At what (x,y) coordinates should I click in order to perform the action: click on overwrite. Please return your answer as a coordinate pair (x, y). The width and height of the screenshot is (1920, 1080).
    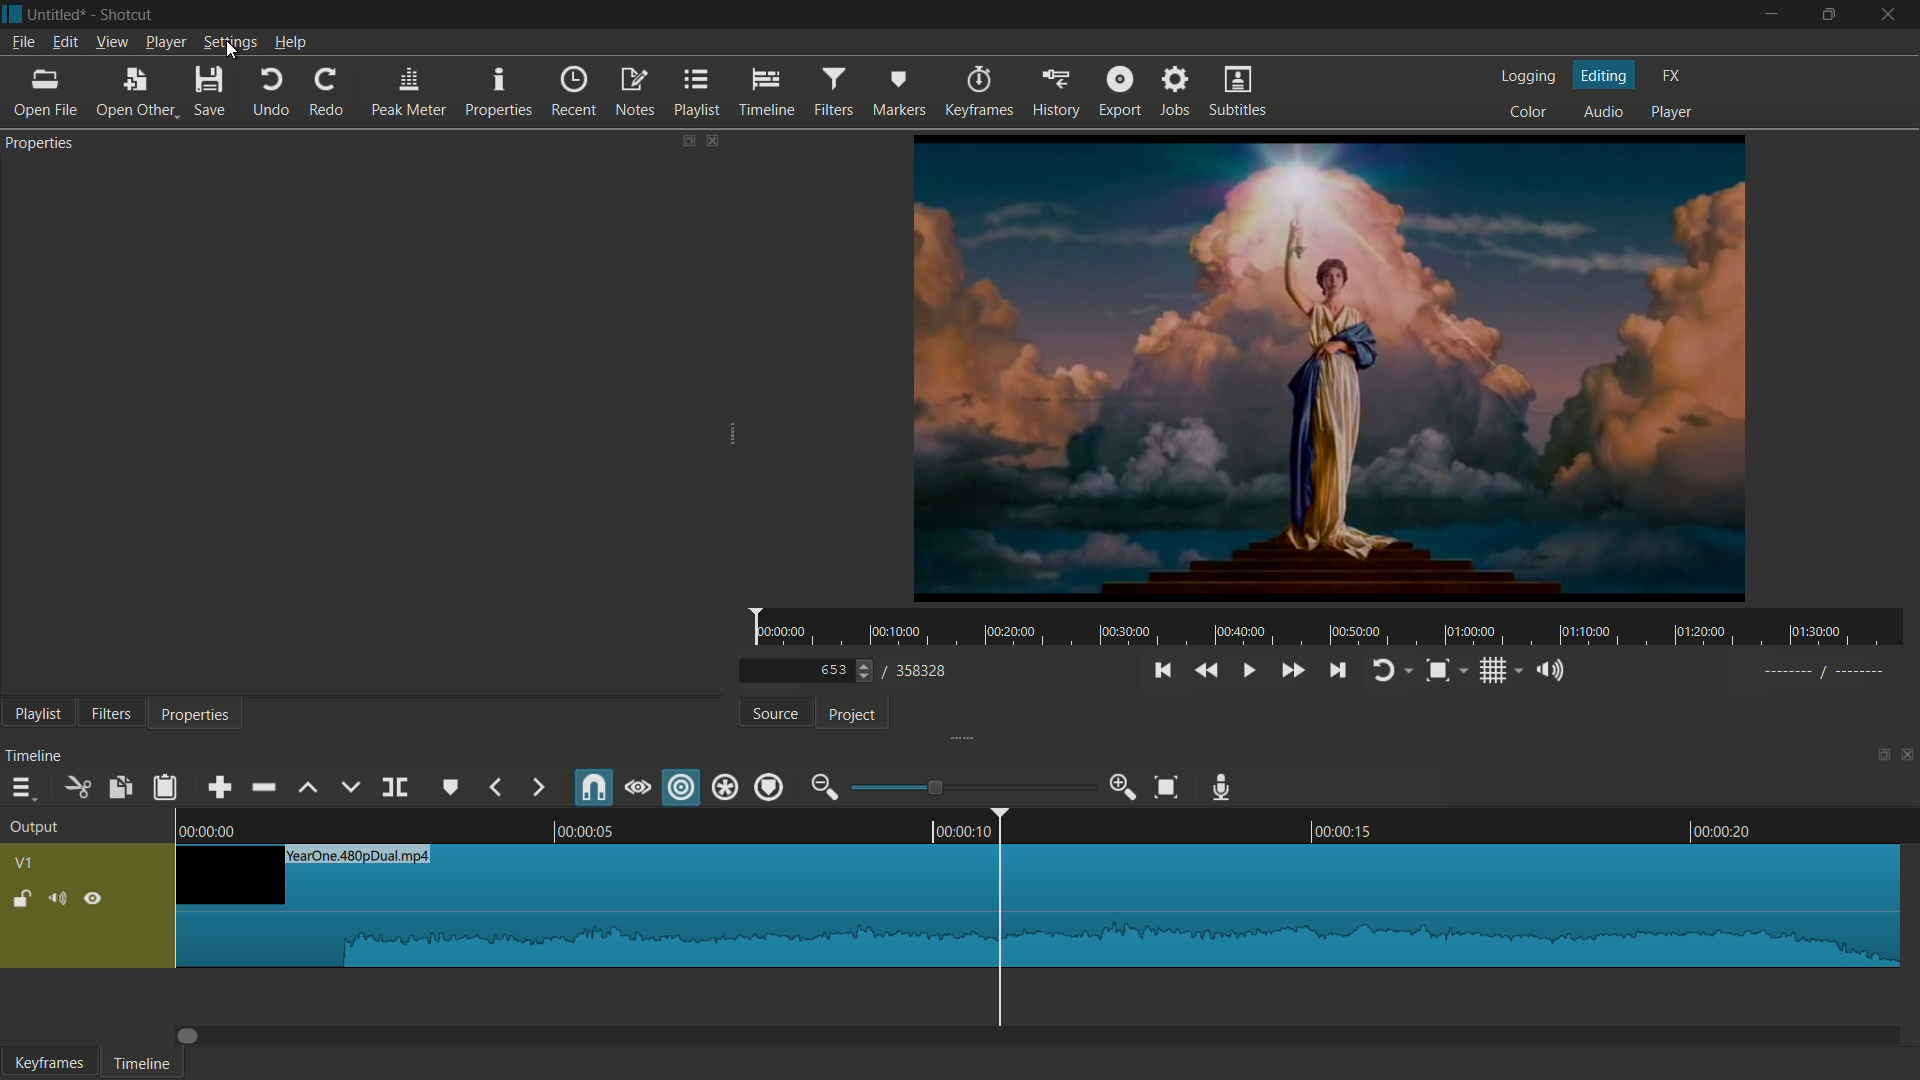
    Looking at the image, I should click on (350, 786).